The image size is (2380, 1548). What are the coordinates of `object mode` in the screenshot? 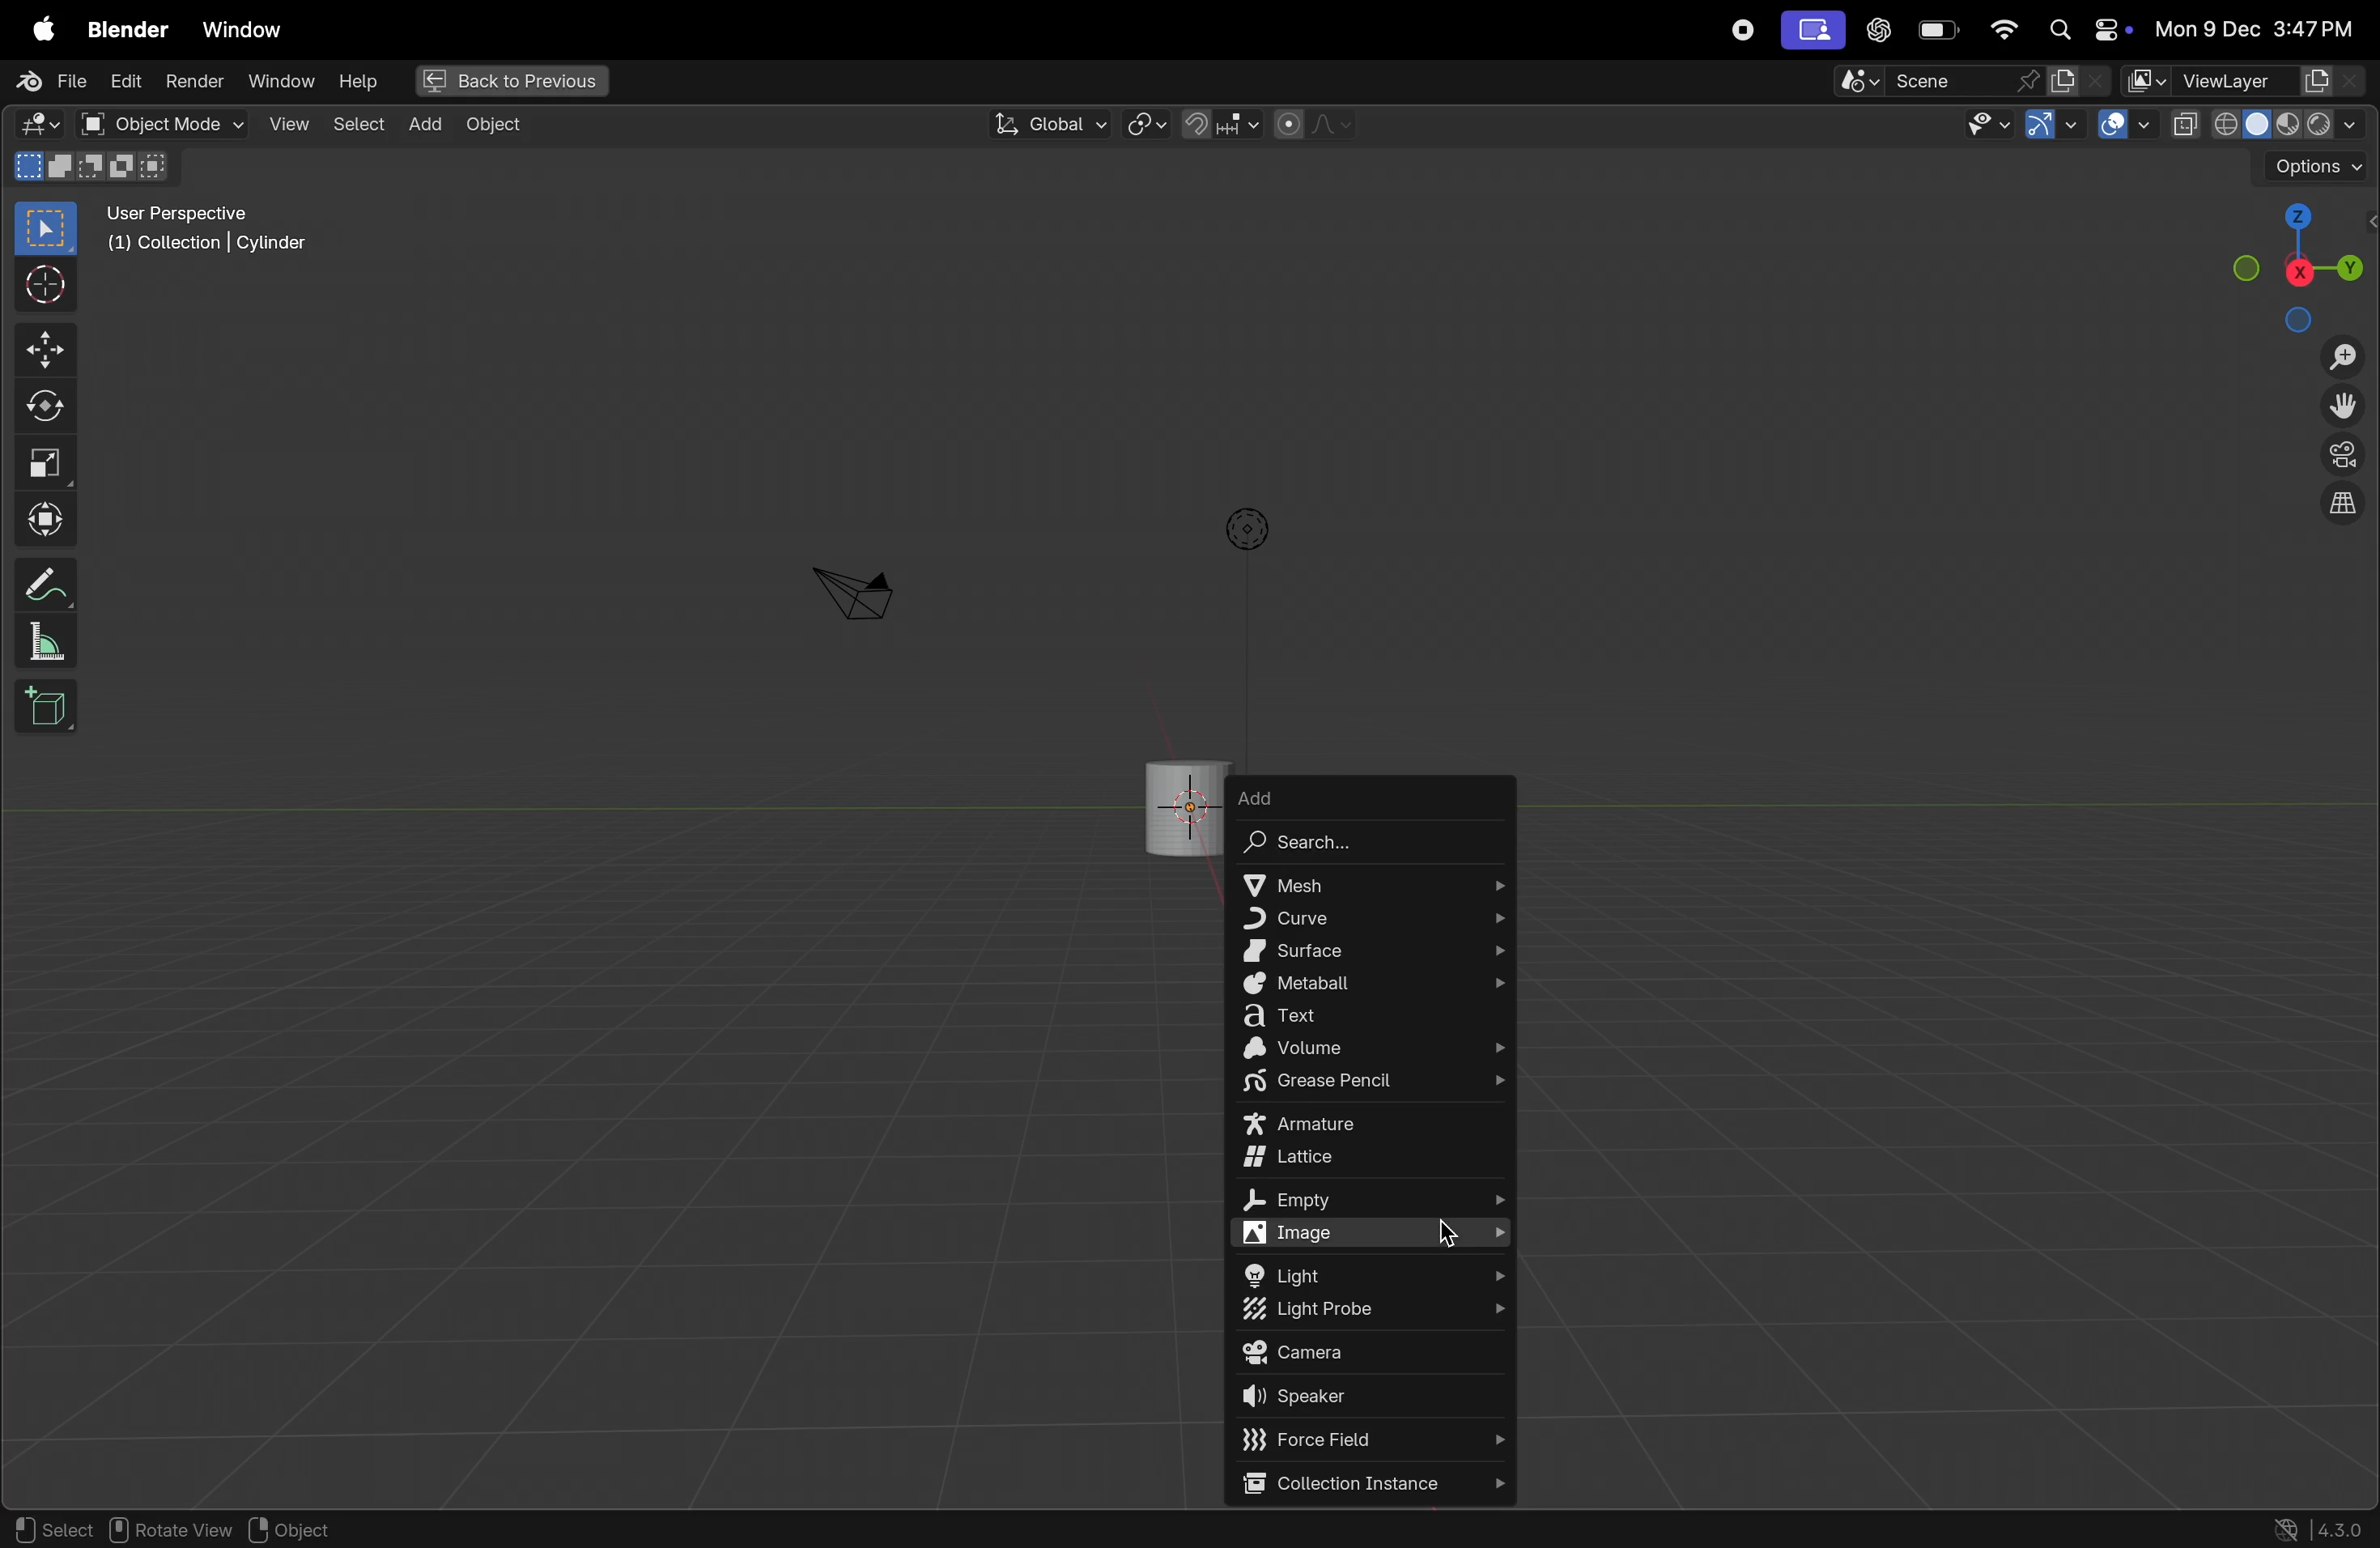 It's located at (158, 124).